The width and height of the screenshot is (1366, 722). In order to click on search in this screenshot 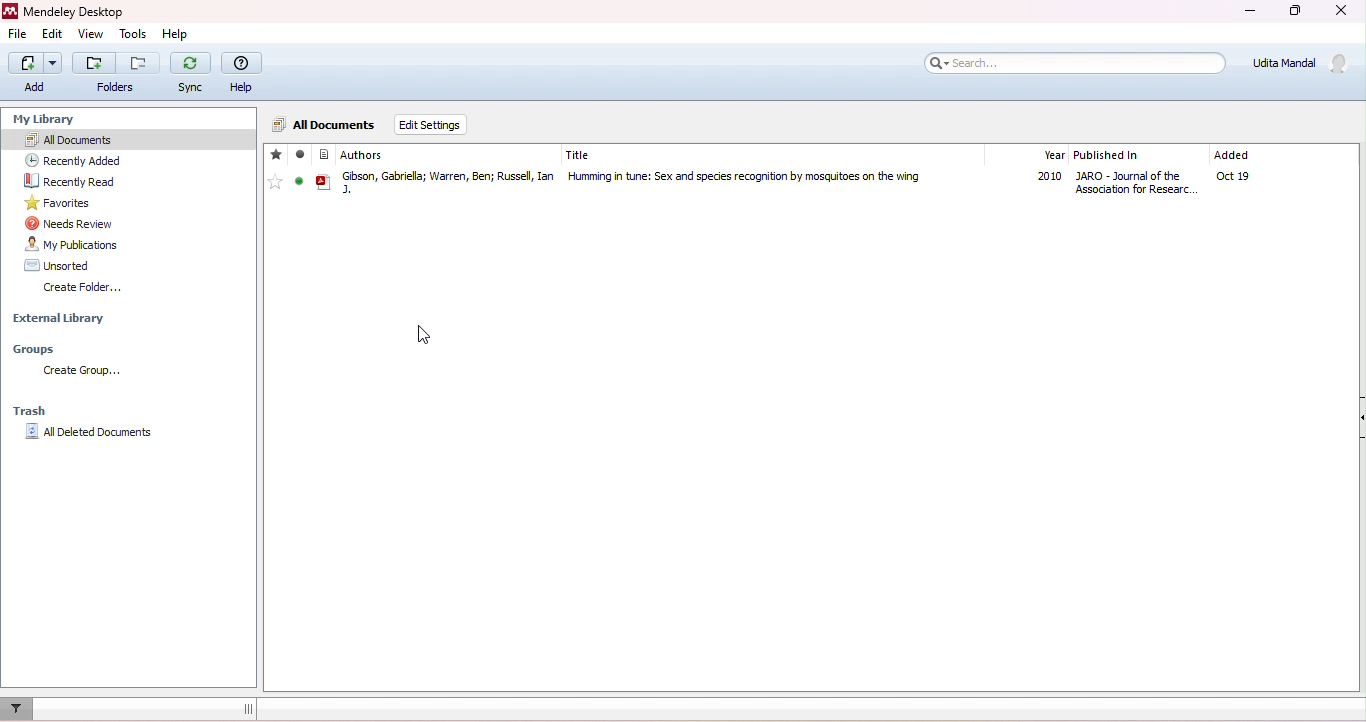, I will do `click(1073, 65)`.